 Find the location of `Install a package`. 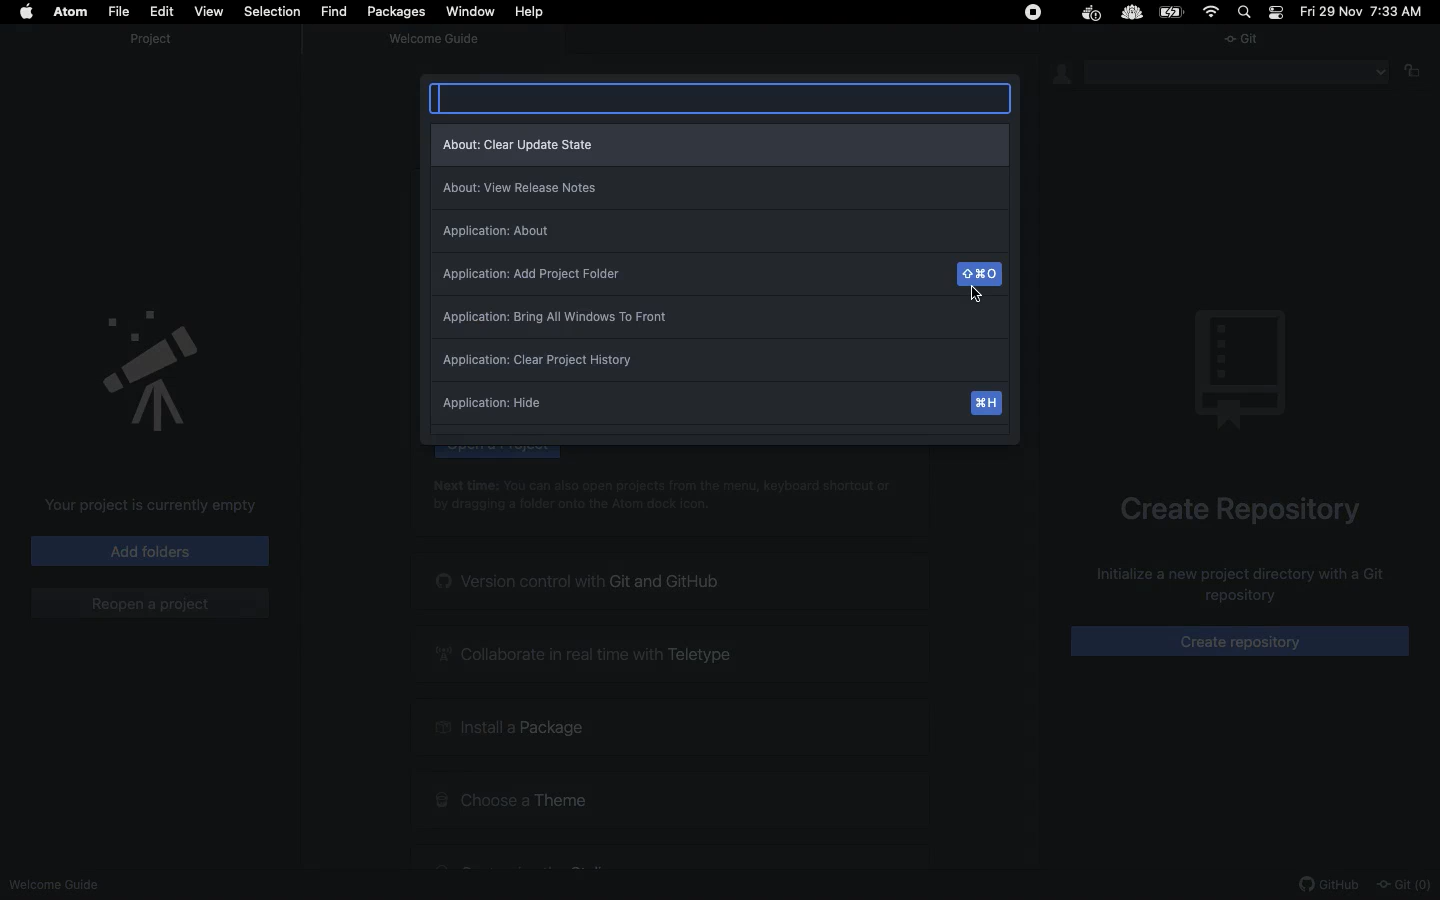

Install a package is located at coordinates (672, 728).